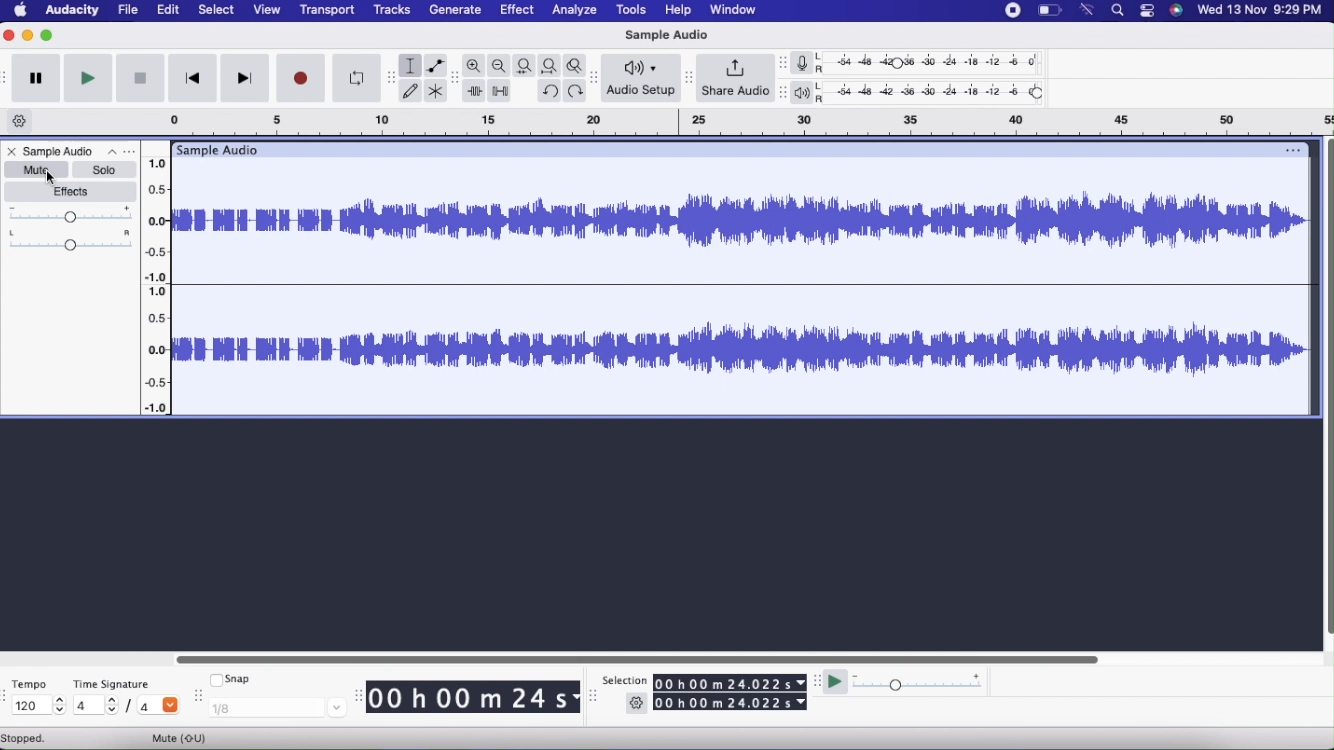 The height and width of the screenshot is (750, 1334). Describe the element at coordinates (391, 12) in the screenshot. I see `Tracks` at that location.